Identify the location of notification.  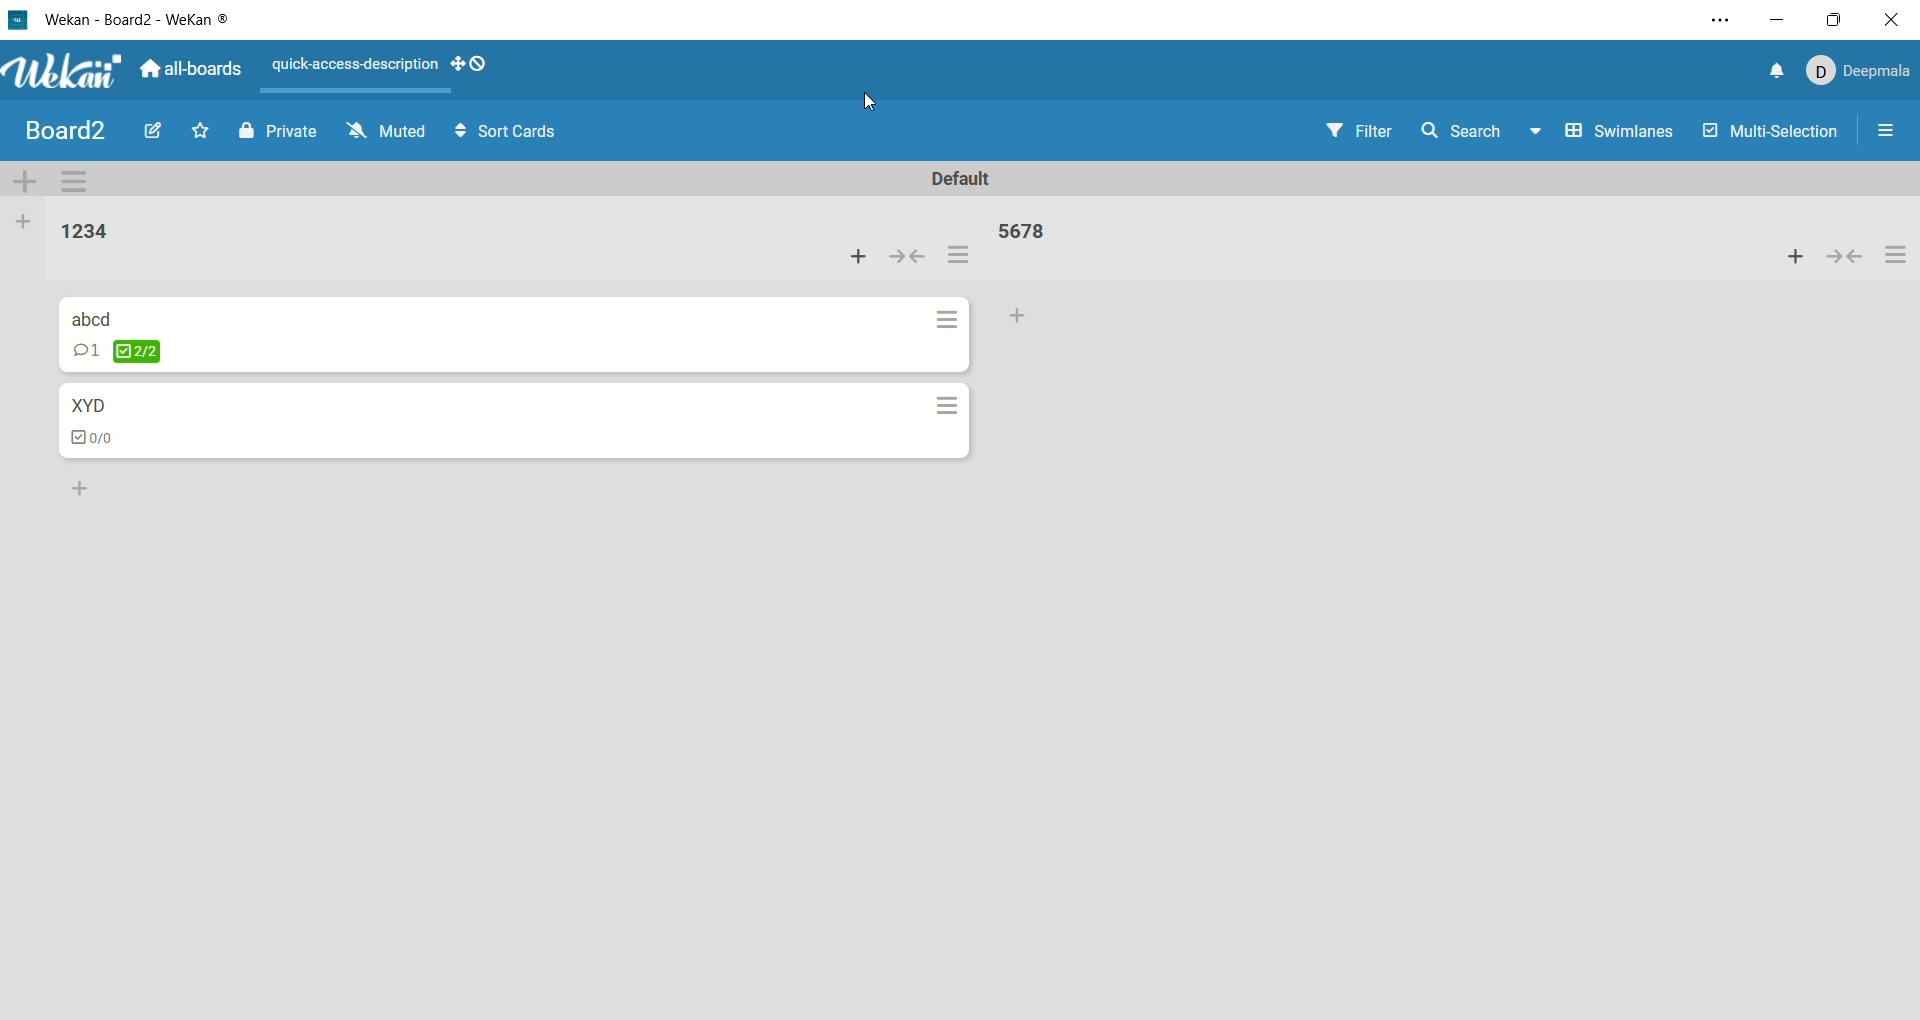
(1775, 73).